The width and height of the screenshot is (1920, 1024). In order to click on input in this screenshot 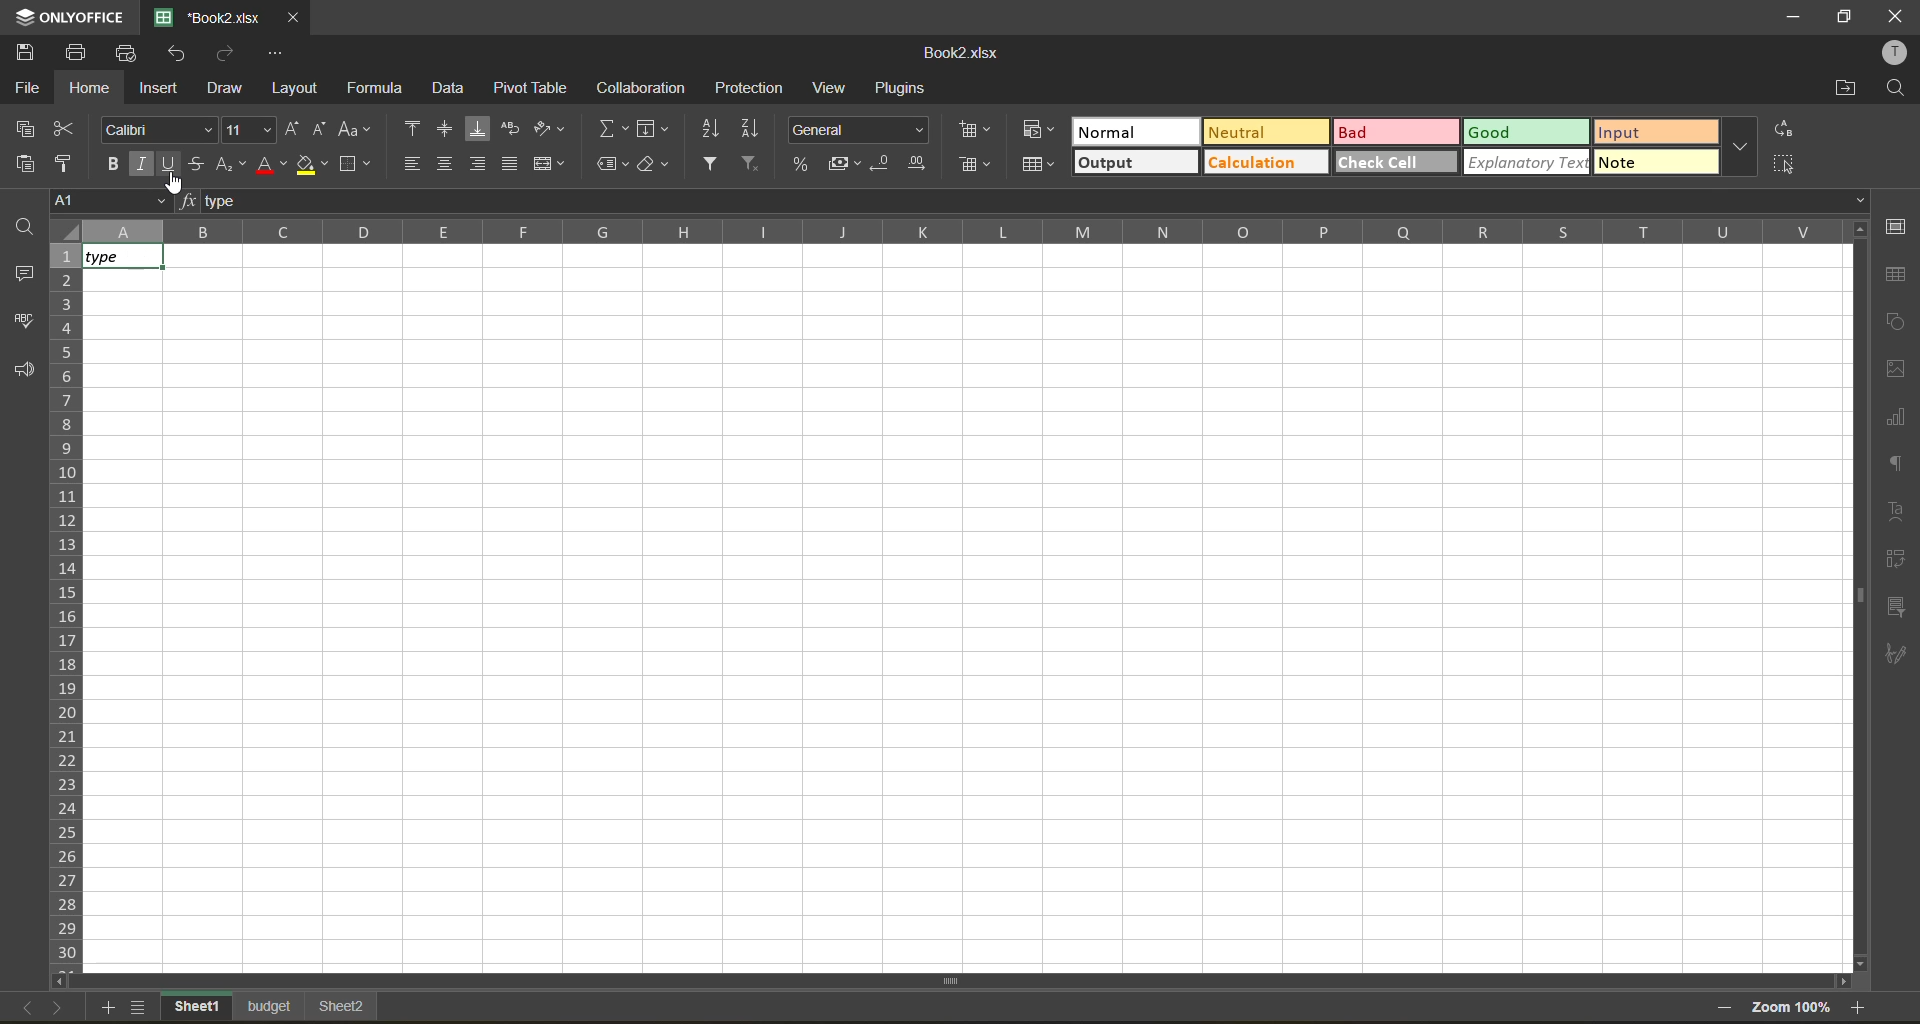, I will do `click(1655, 135)`.